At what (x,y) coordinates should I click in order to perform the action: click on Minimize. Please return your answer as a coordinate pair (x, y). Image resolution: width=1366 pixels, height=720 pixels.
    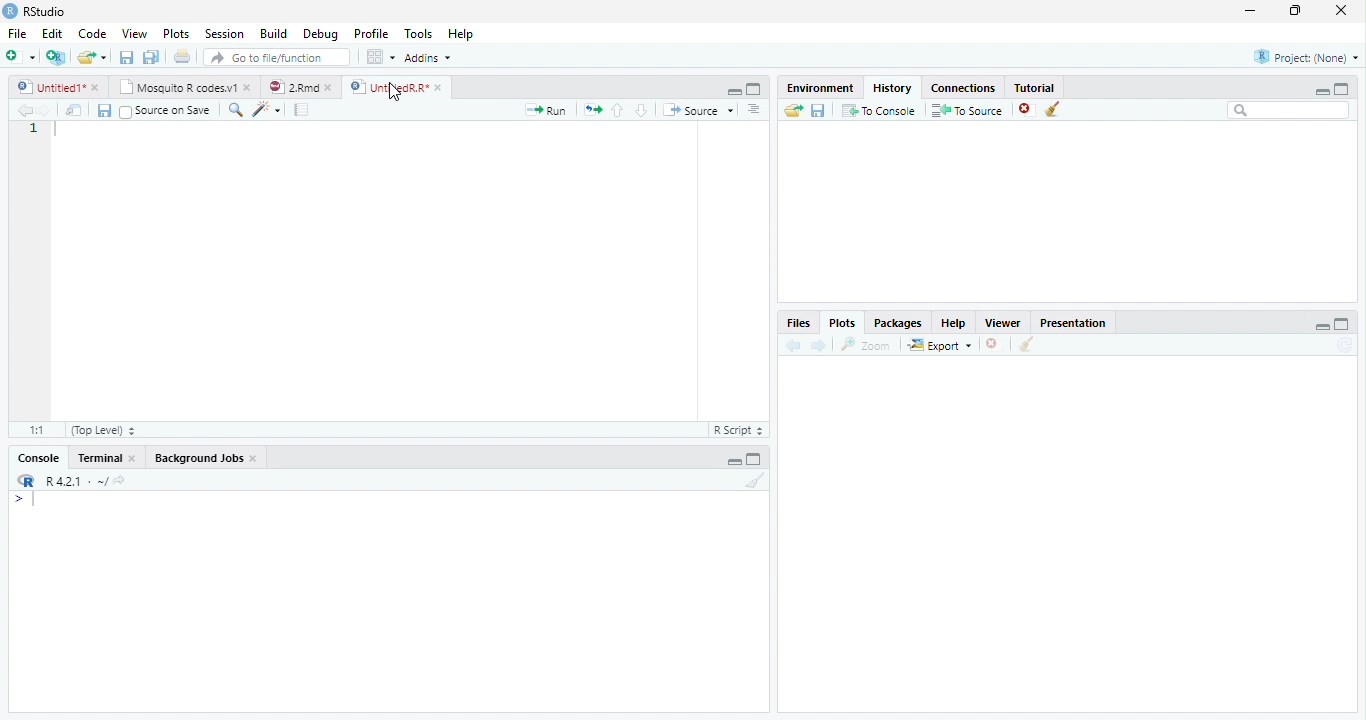
    Looking at the image, I should click on (732, 91).